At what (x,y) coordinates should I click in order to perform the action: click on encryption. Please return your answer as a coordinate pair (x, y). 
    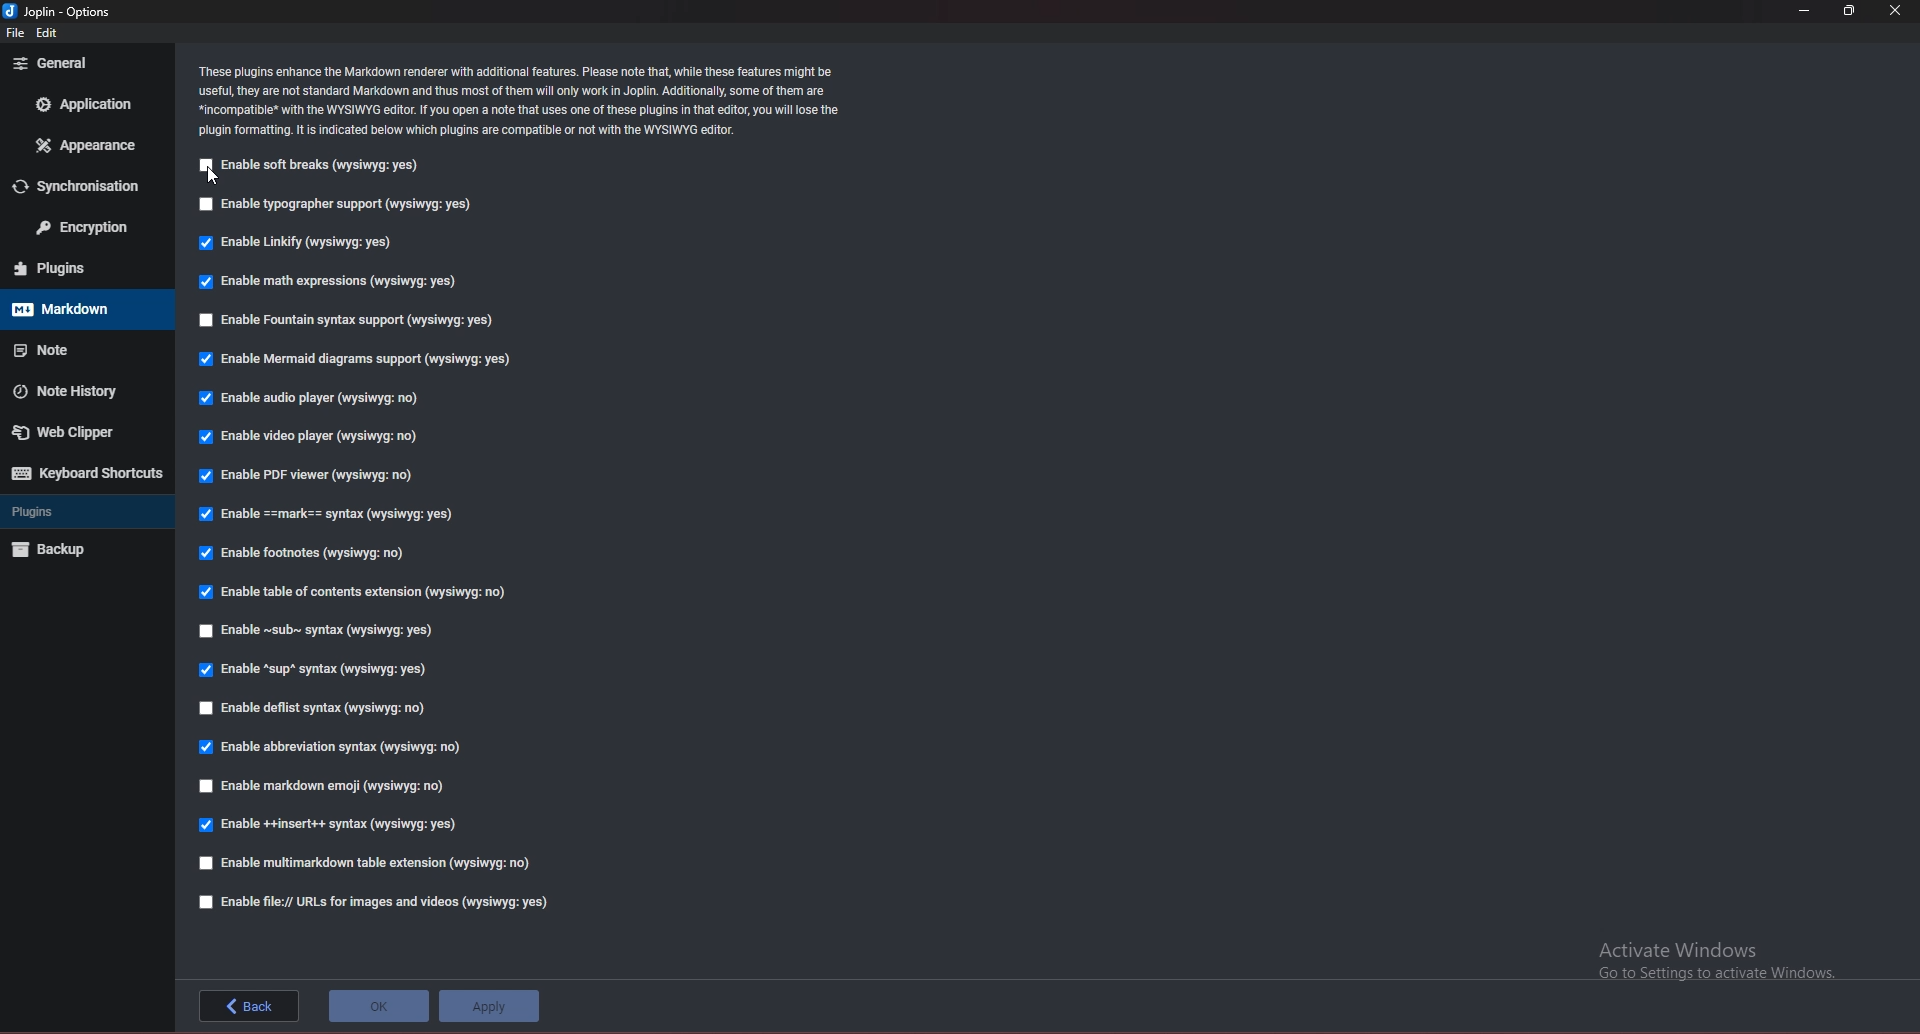
    Looking at the image, I should click on (83, 229).